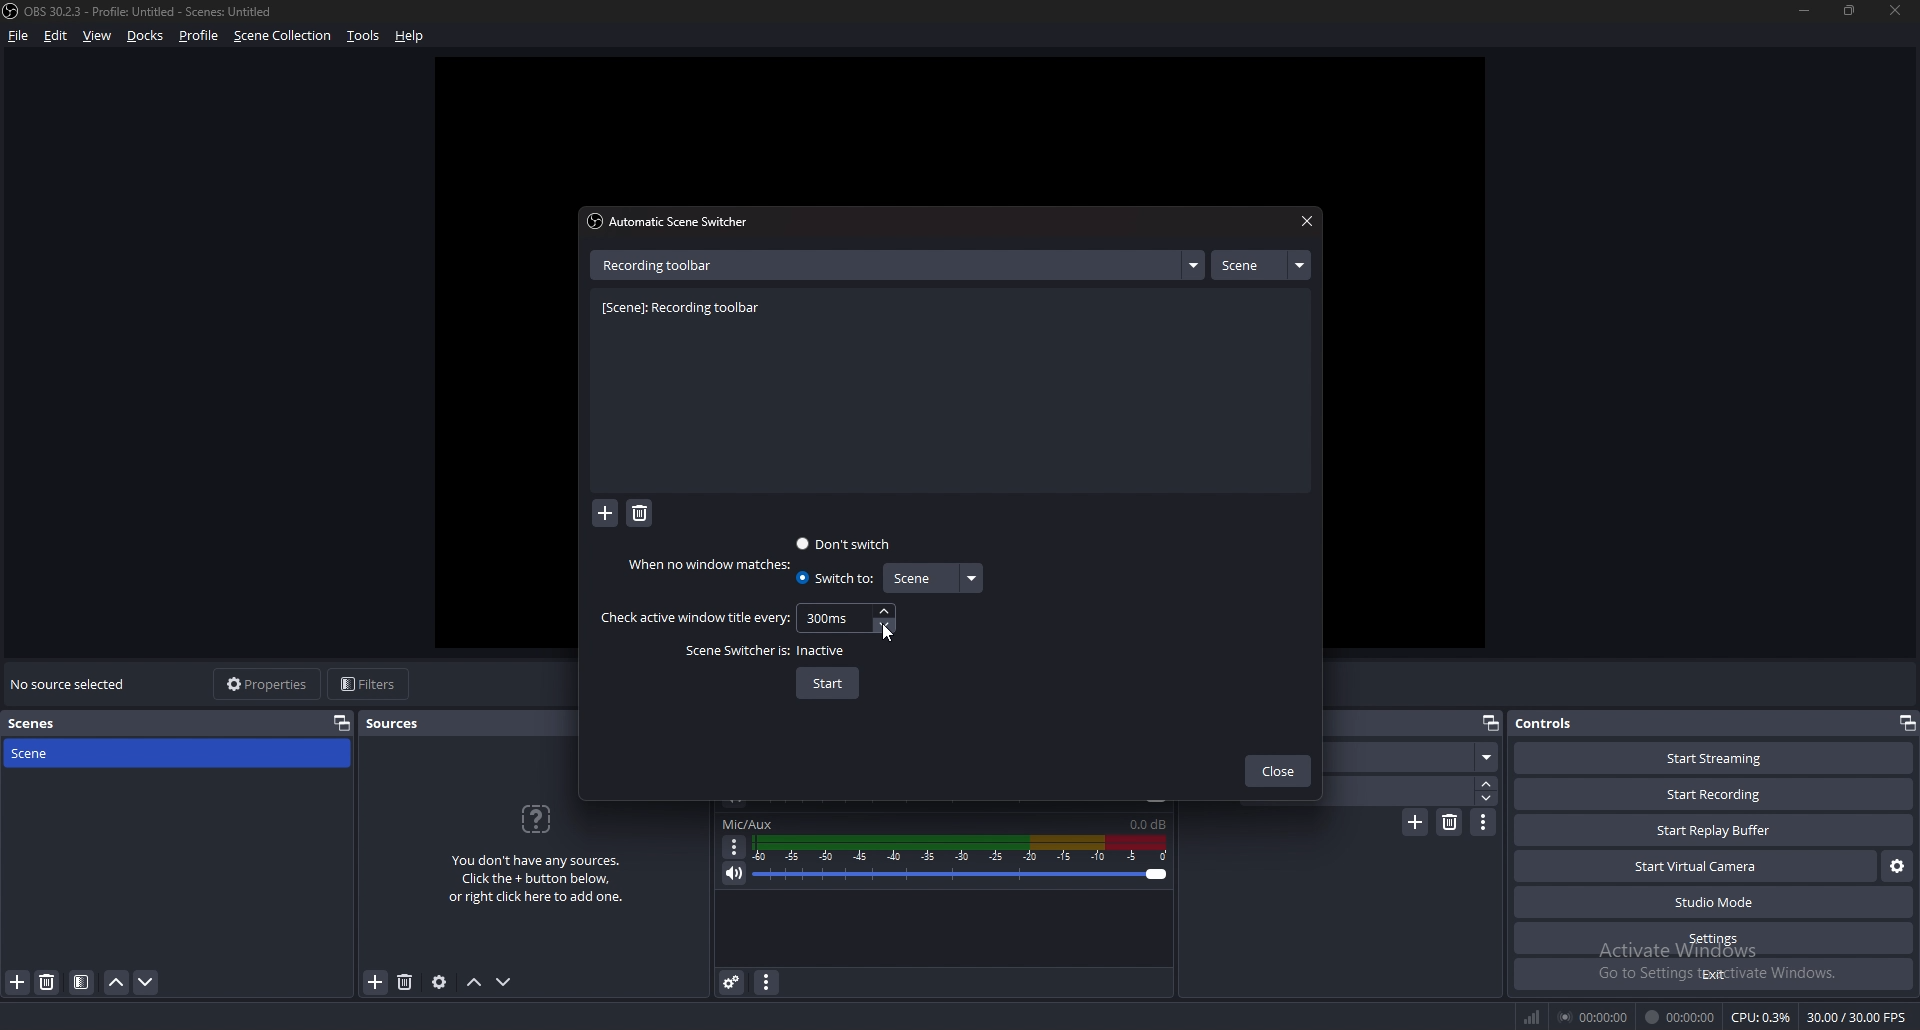 Image resolution: width=1920 pixels, height=1030 pixels. What do you see at coordinates (732, 981) in the screenshot?
I see `advanced audio properties` at bounding box center [732, 981].